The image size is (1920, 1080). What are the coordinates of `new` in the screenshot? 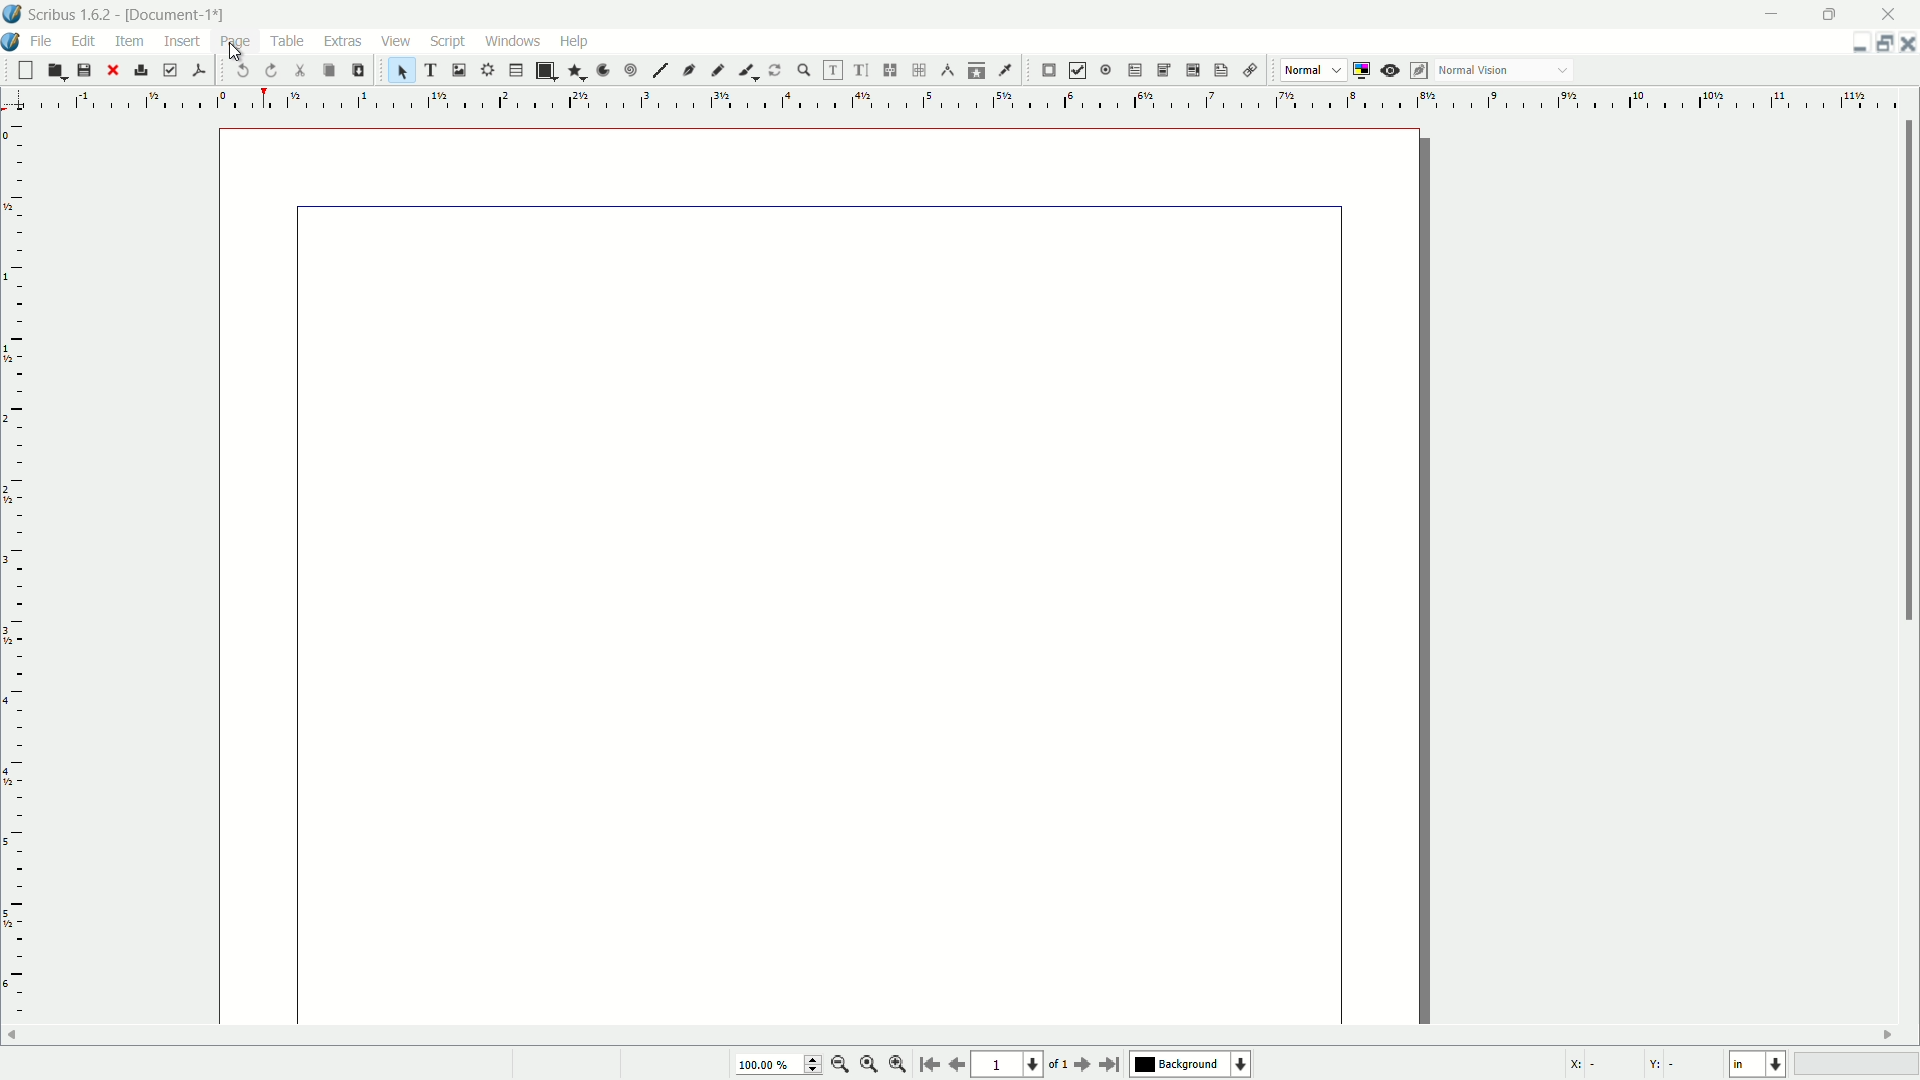 It's located at (23, 70).